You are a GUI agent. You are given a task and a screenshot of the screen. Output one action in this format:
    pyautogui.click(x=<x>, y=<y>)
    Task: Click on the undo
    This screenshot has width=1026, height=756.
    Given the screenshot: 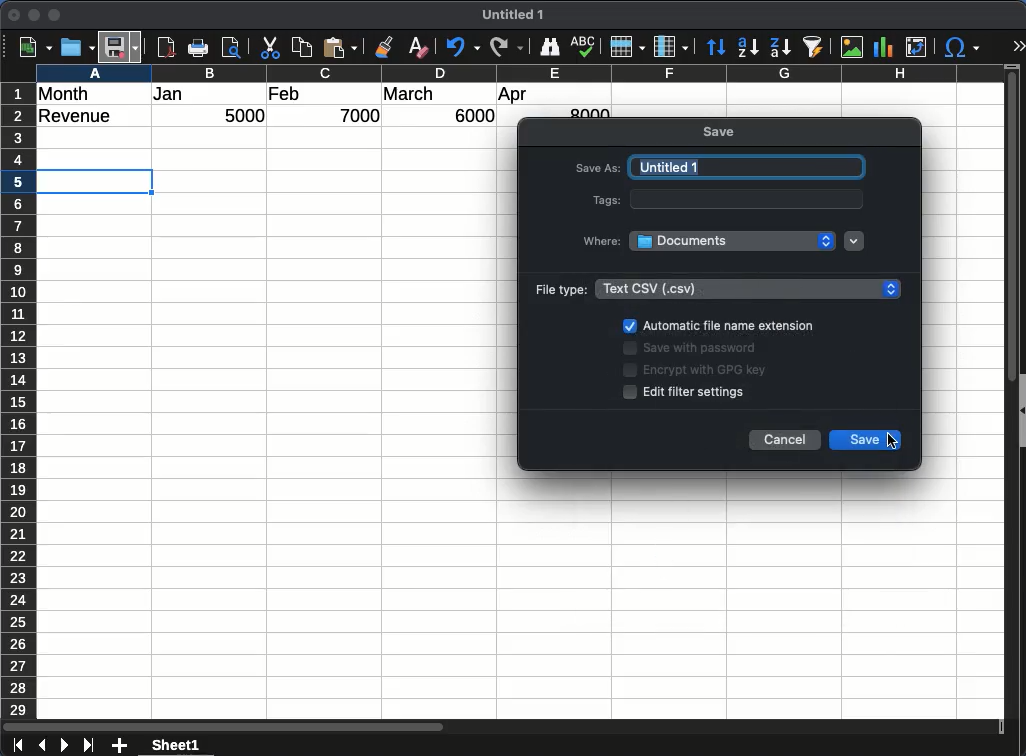 What is the action you would take?
    pyautogui.click(x=460, y=48)
    